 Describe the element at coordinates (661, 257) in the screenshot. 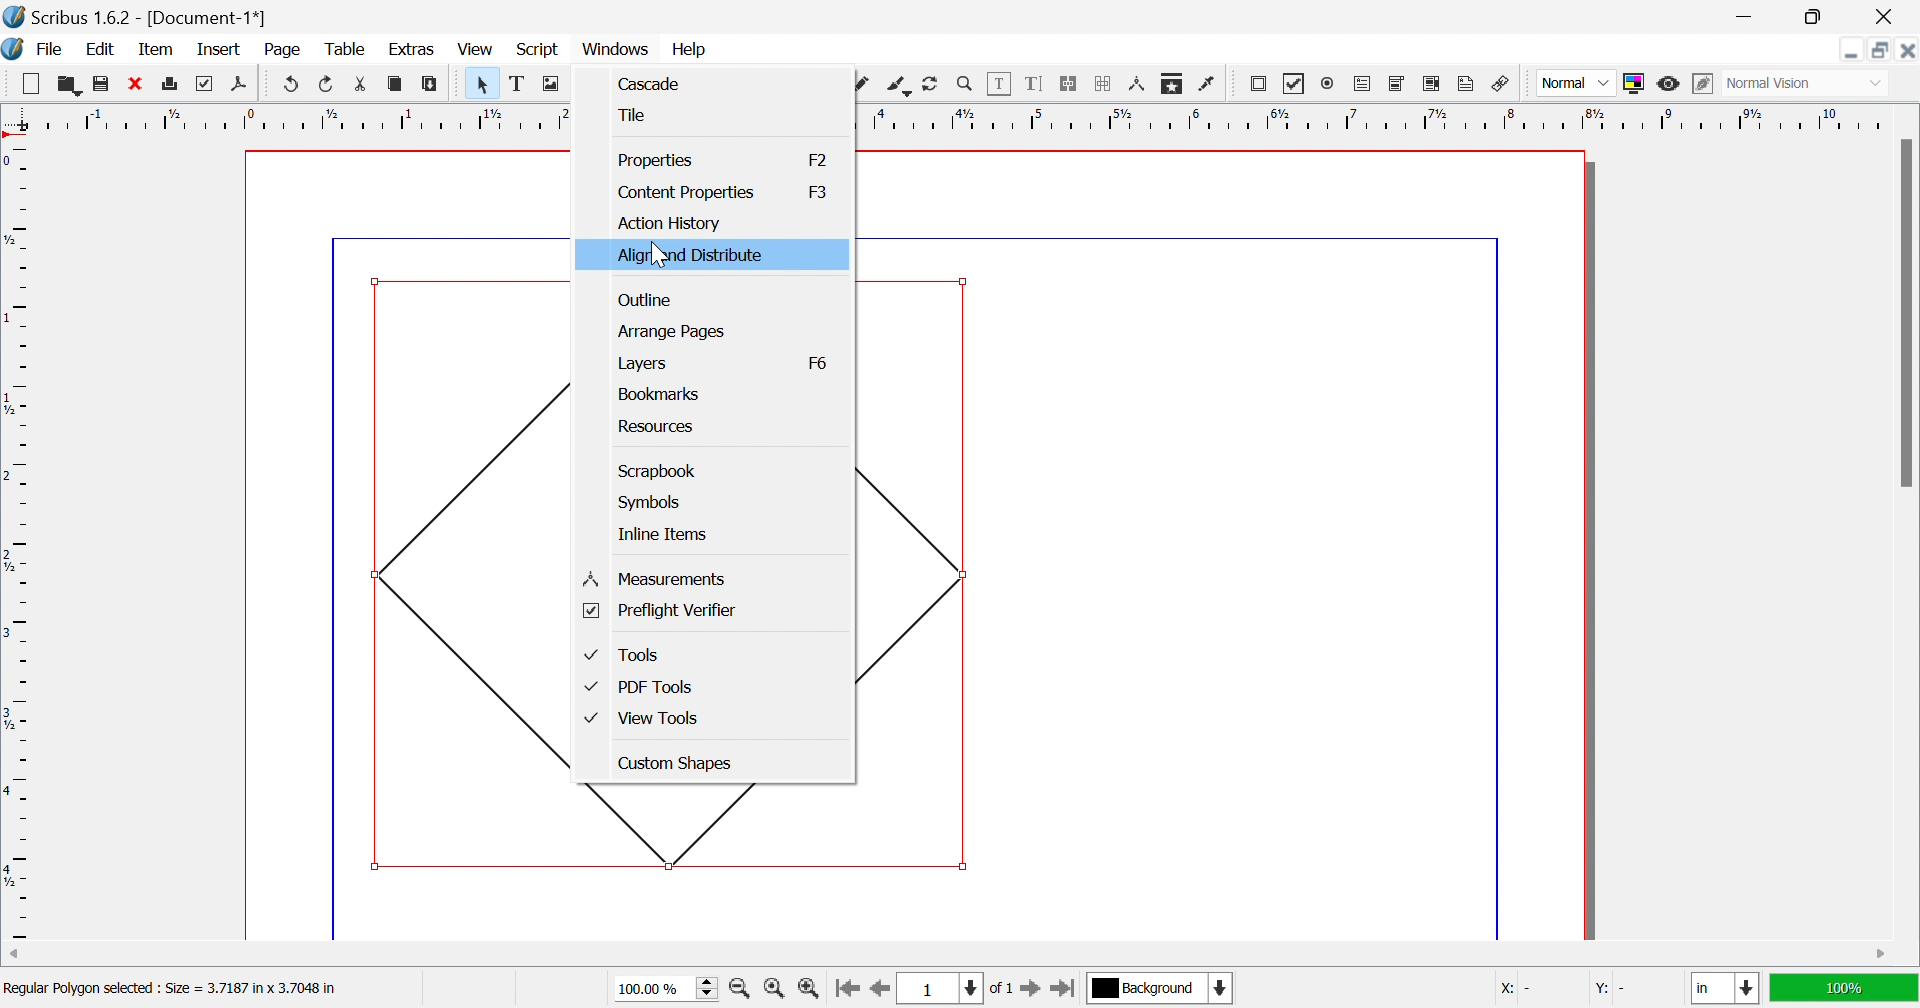

I see `Cursor` at that location.